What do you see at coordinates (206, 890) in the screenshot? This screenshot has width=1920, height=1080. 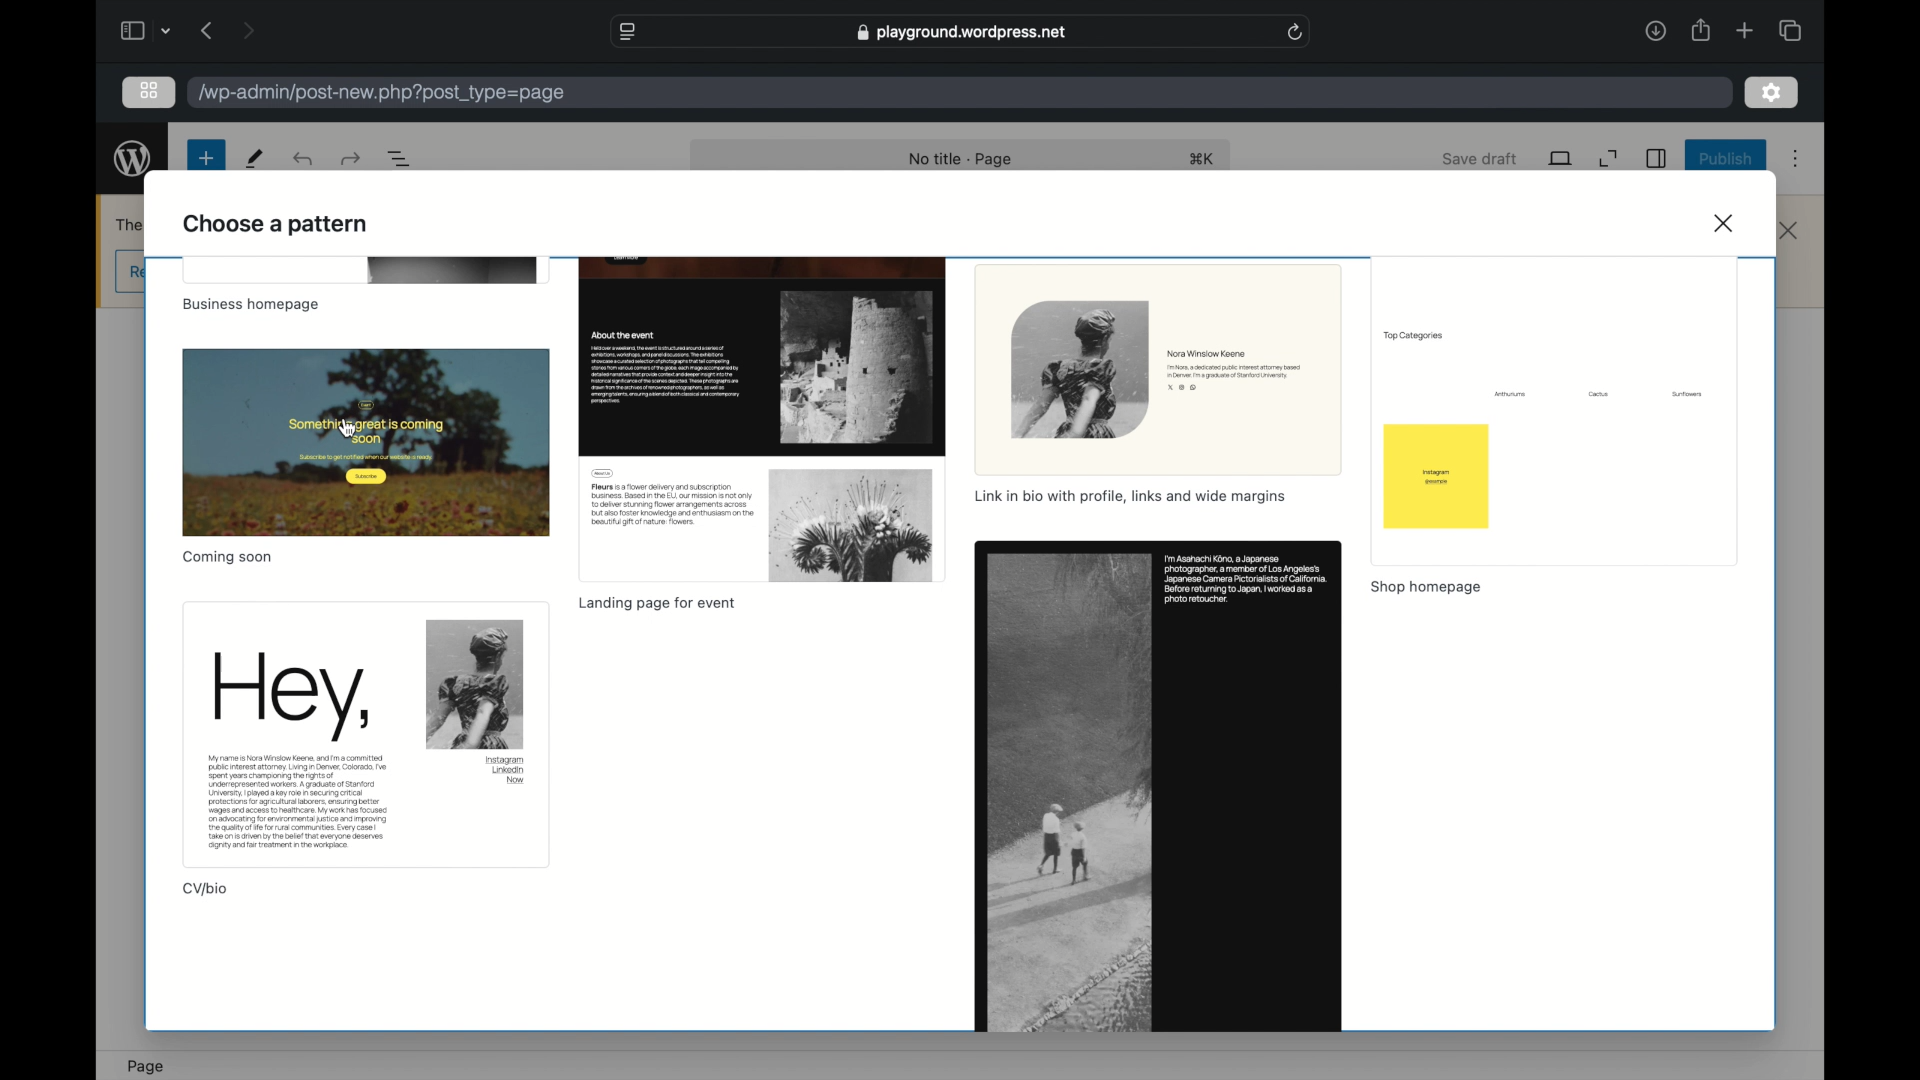 I see `cv/bio` at bounding box center [206, 890].